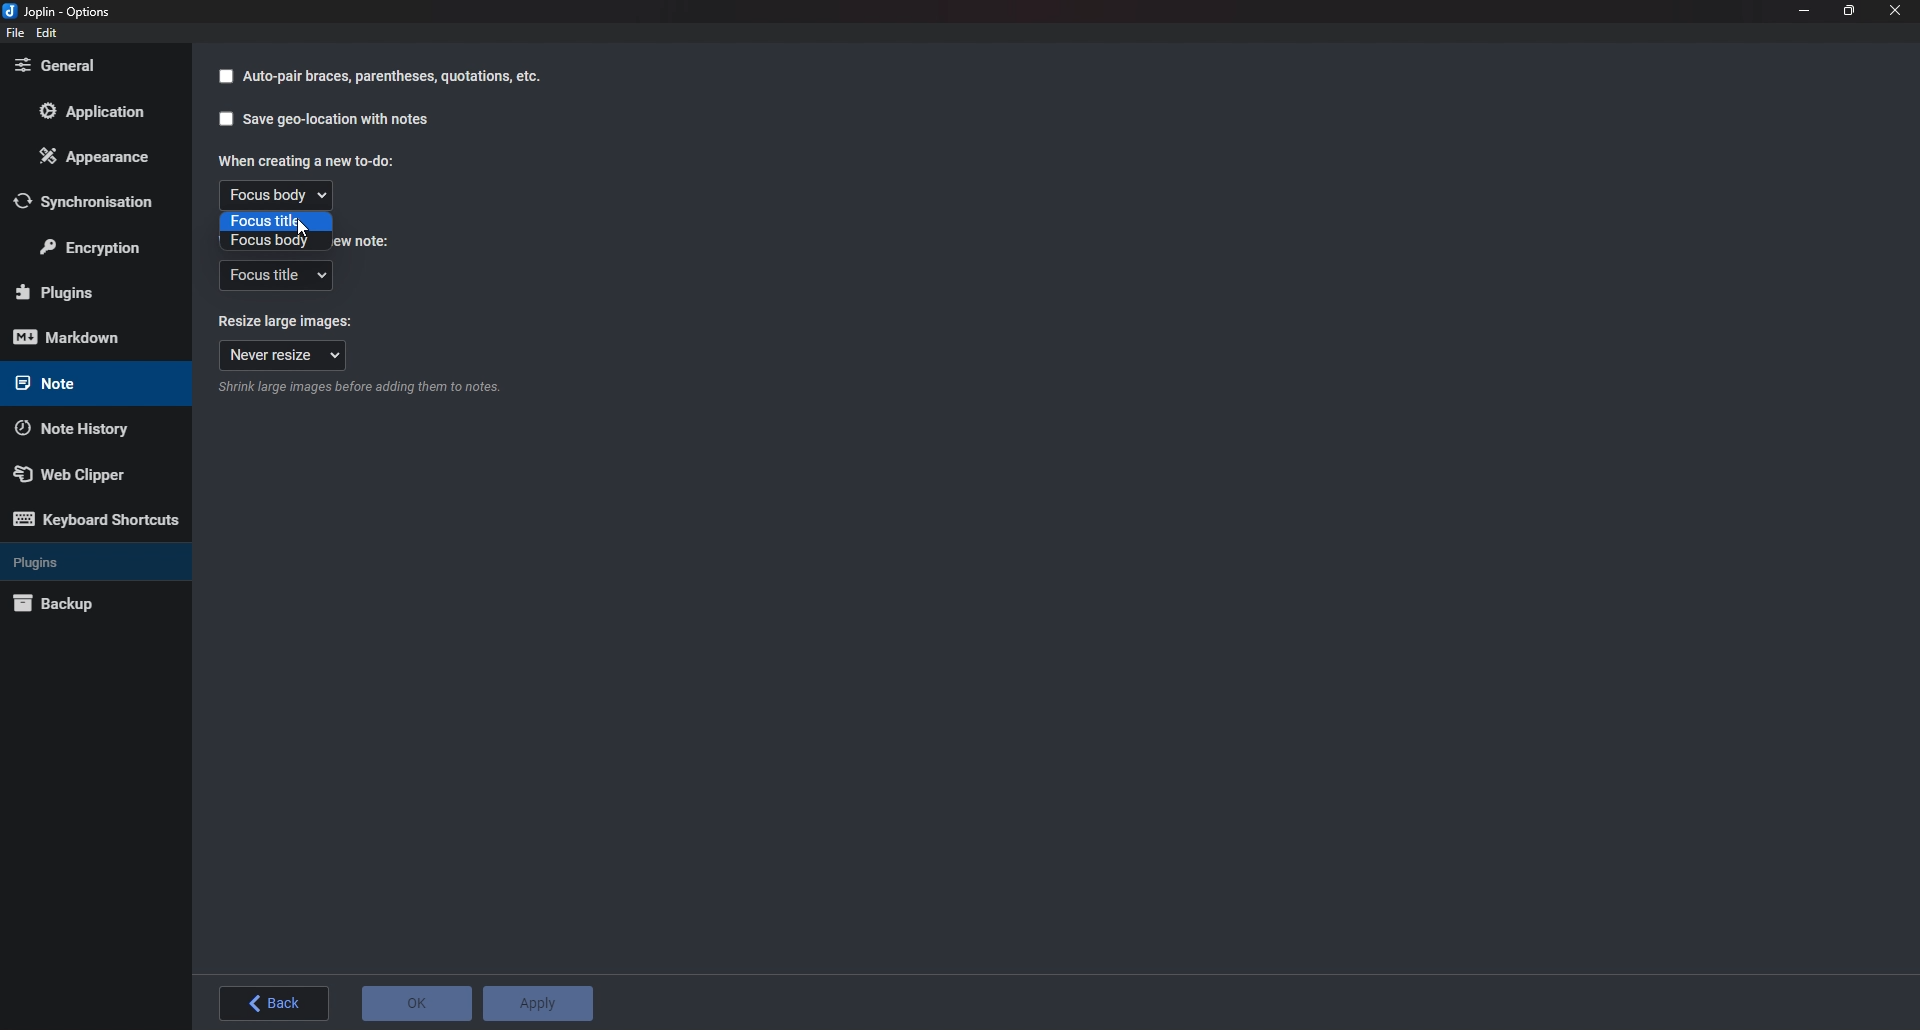 Image resolution: width=1920 pixels, height=1030 pixels. I want to click on Apply, so click(540, 1000).